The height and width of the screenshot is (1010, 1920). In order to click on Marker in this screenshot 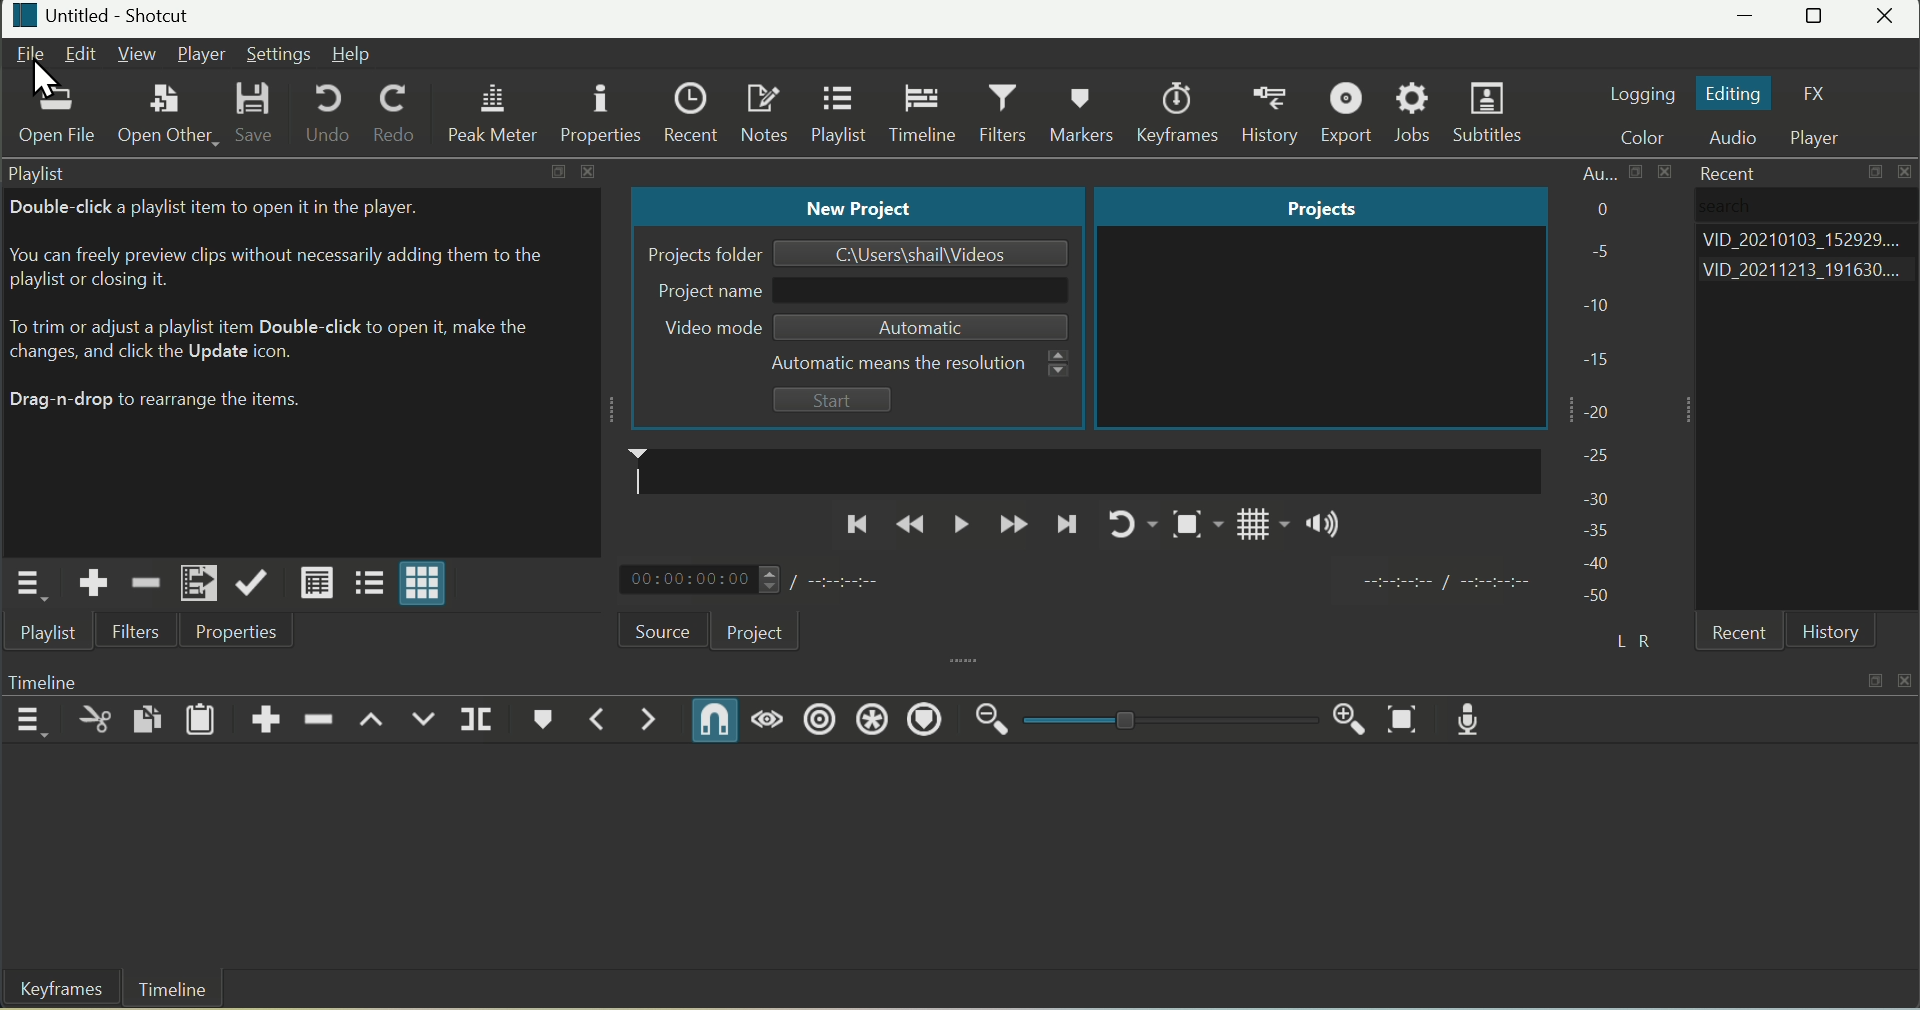, I will do `click(537, 722)`.